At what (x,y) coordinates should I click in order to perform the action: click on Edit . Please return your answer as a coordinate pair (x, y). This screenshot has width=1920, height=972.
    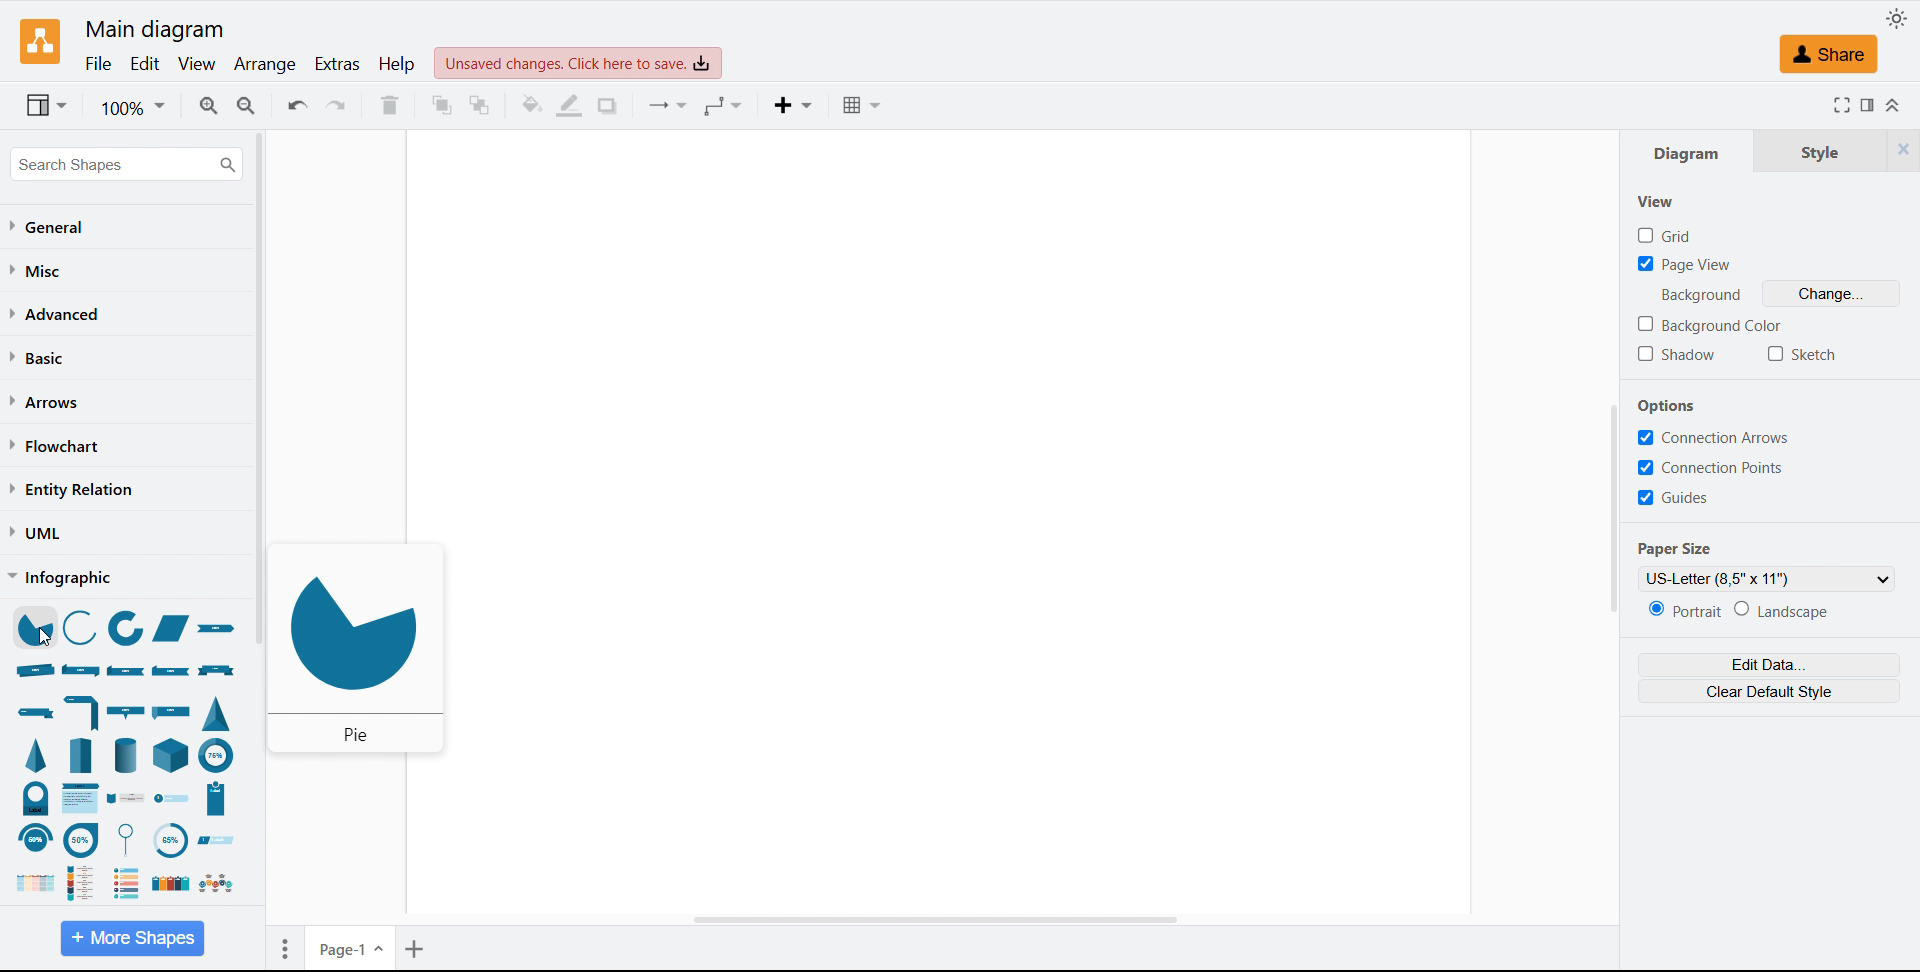
    Looking at the image, I should click on (143, 64).